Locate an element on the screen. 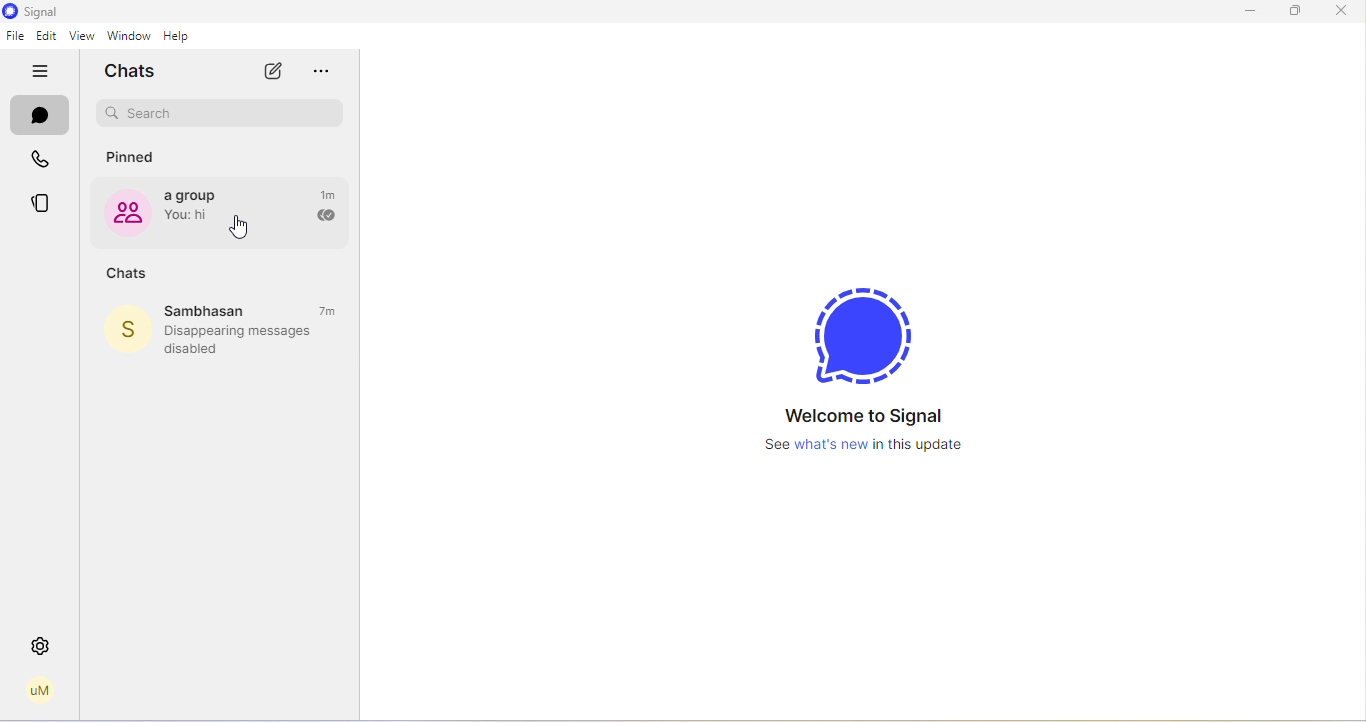  window is located at coordinates (128, 36).